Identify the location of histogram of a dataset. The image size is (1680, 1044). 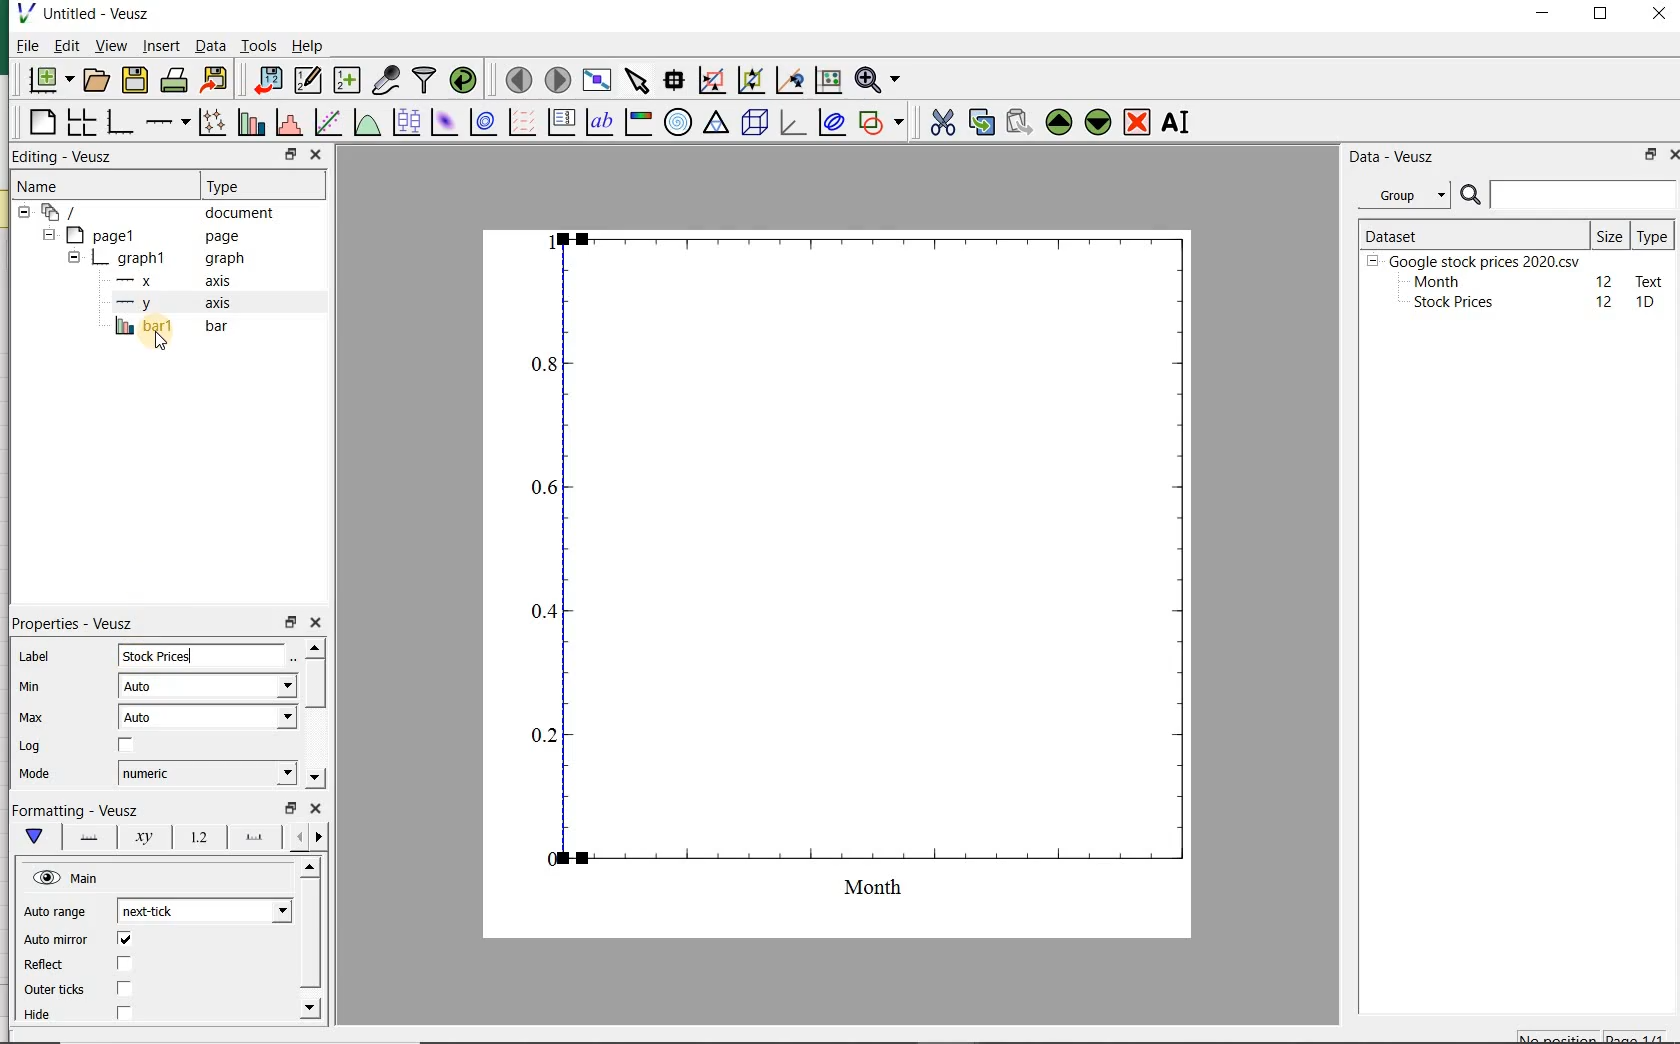
(287, 125).